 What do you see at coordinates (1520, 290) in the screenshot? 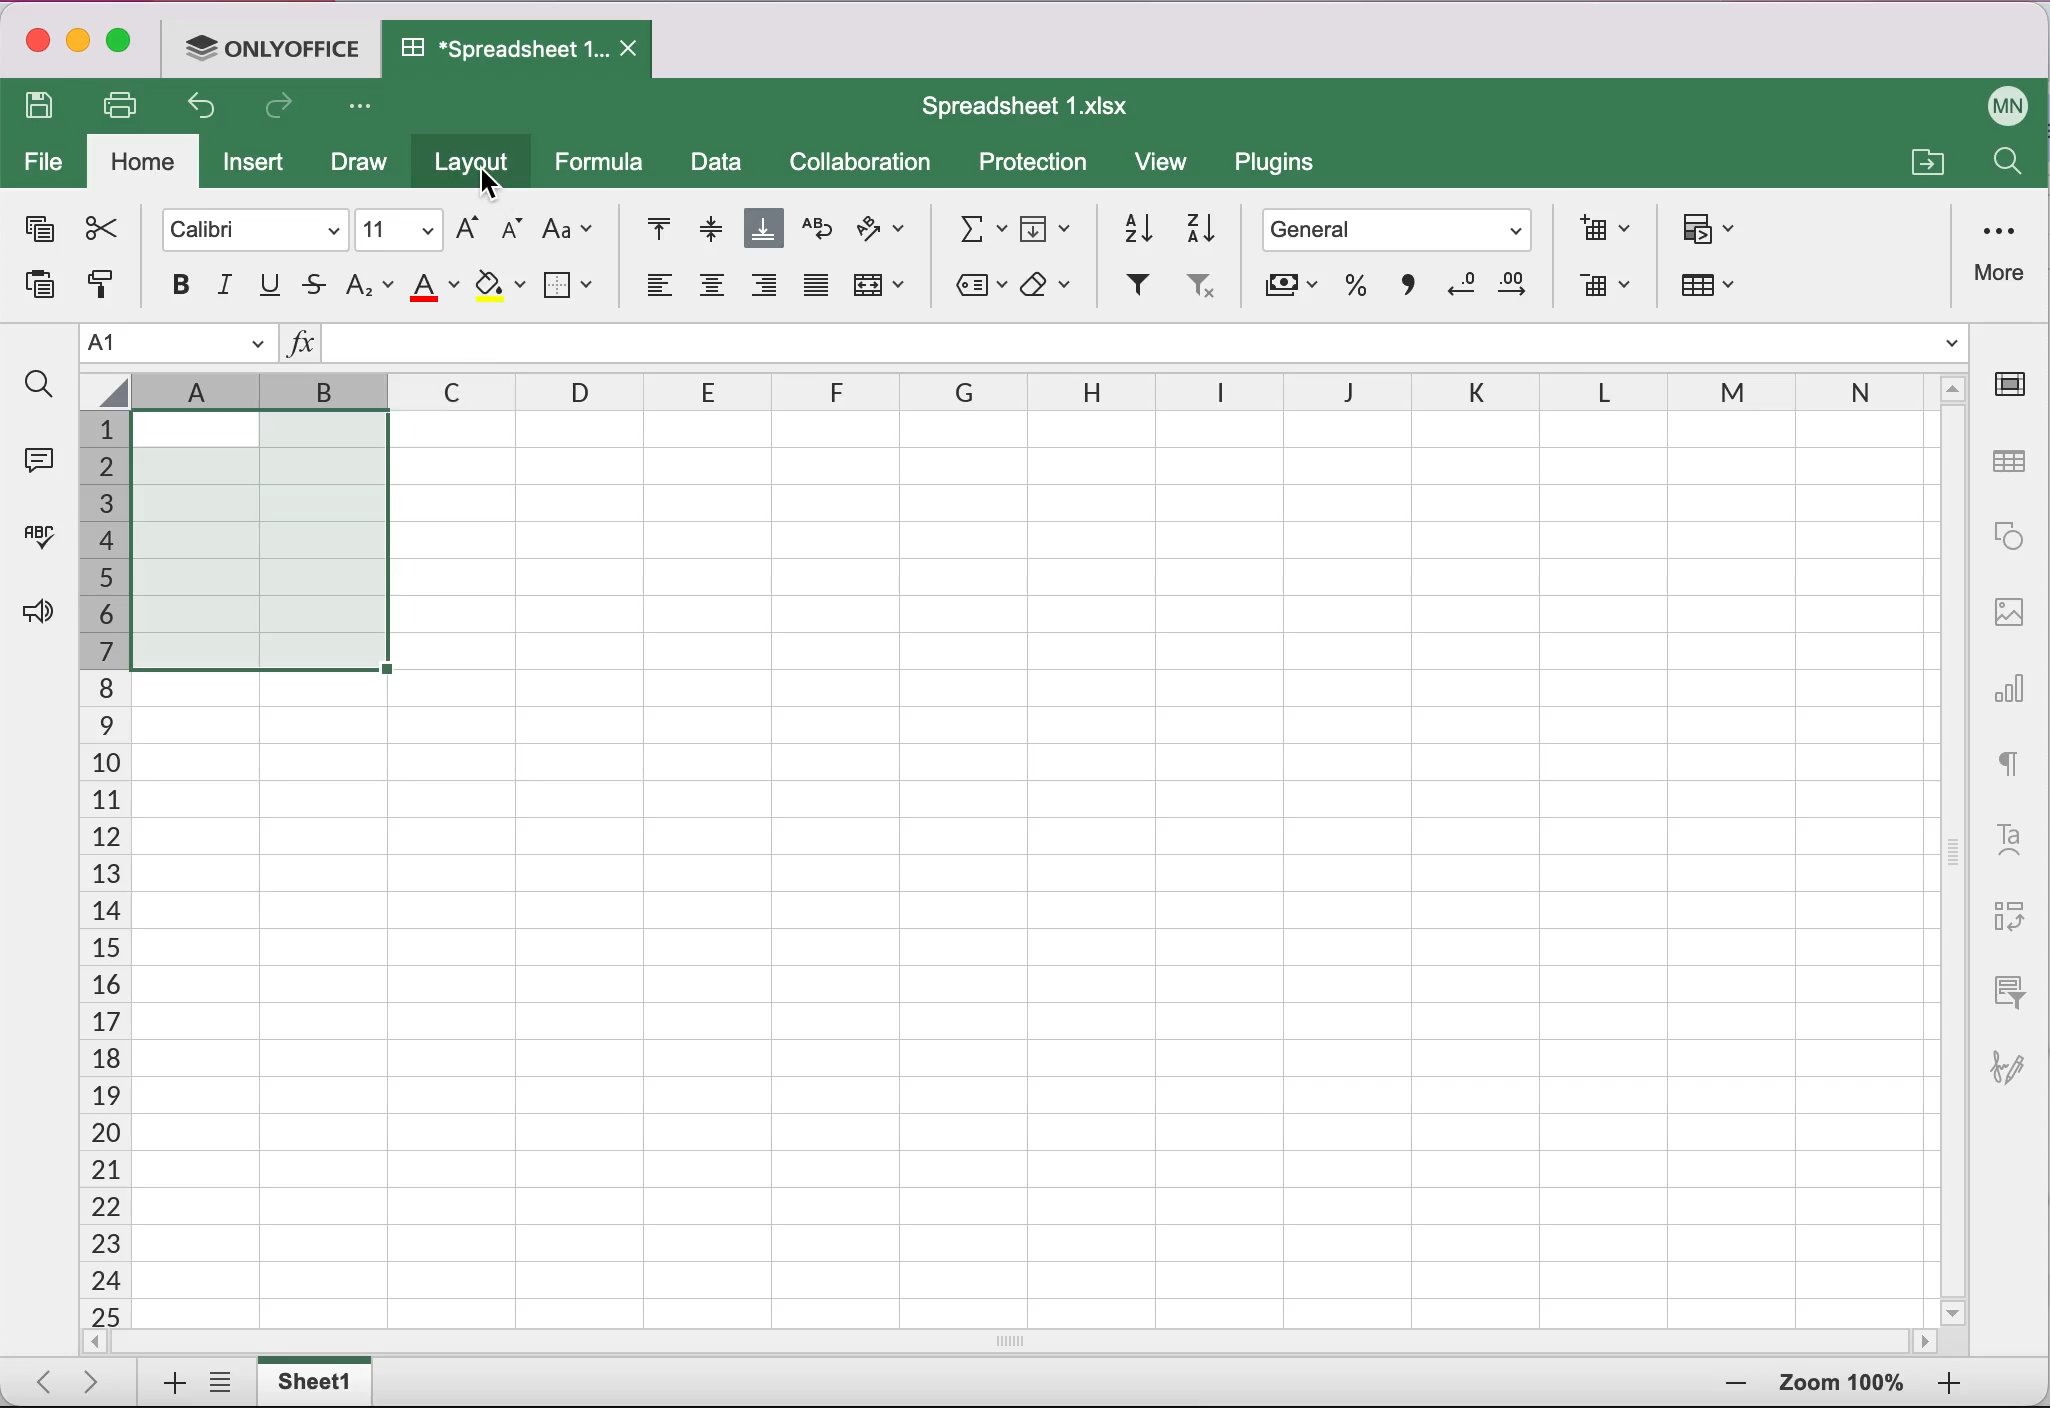
I see `increase decimal` at bounding box center [1520, 290].